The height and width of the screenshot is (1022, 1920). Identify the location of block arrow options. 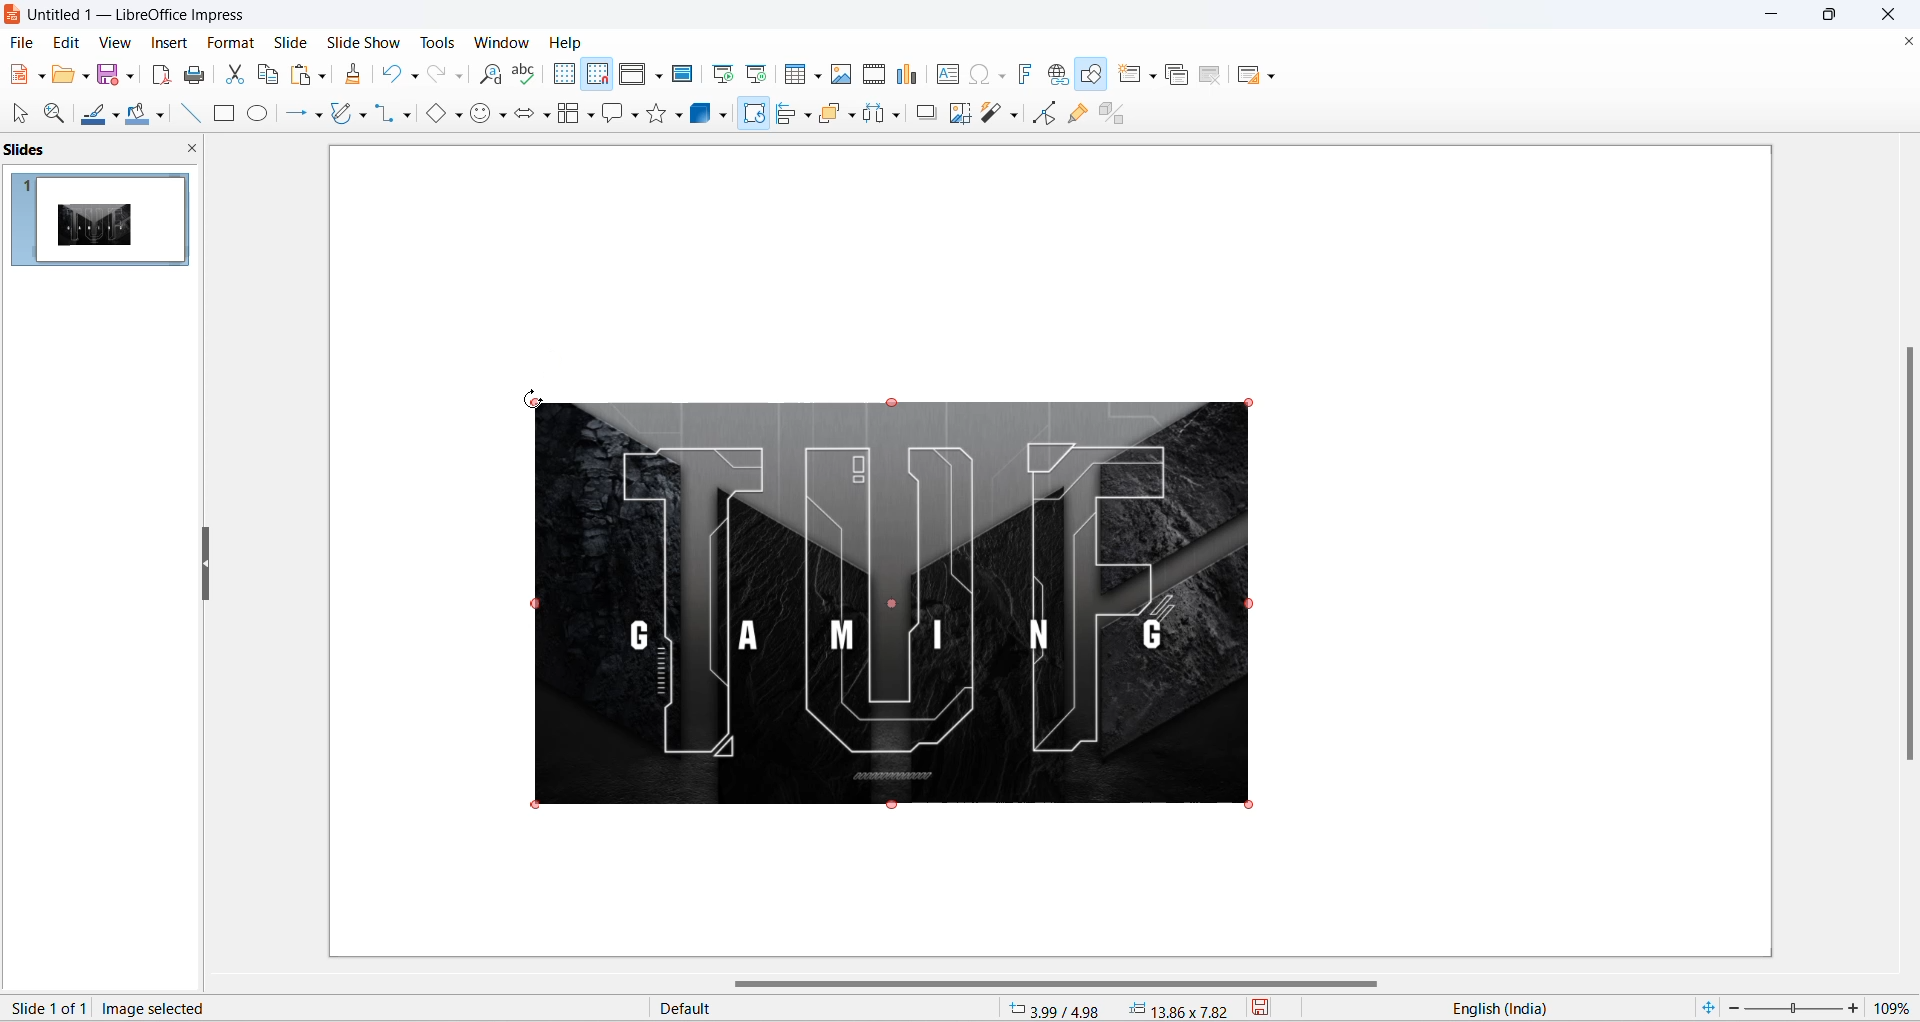
(547, 117).